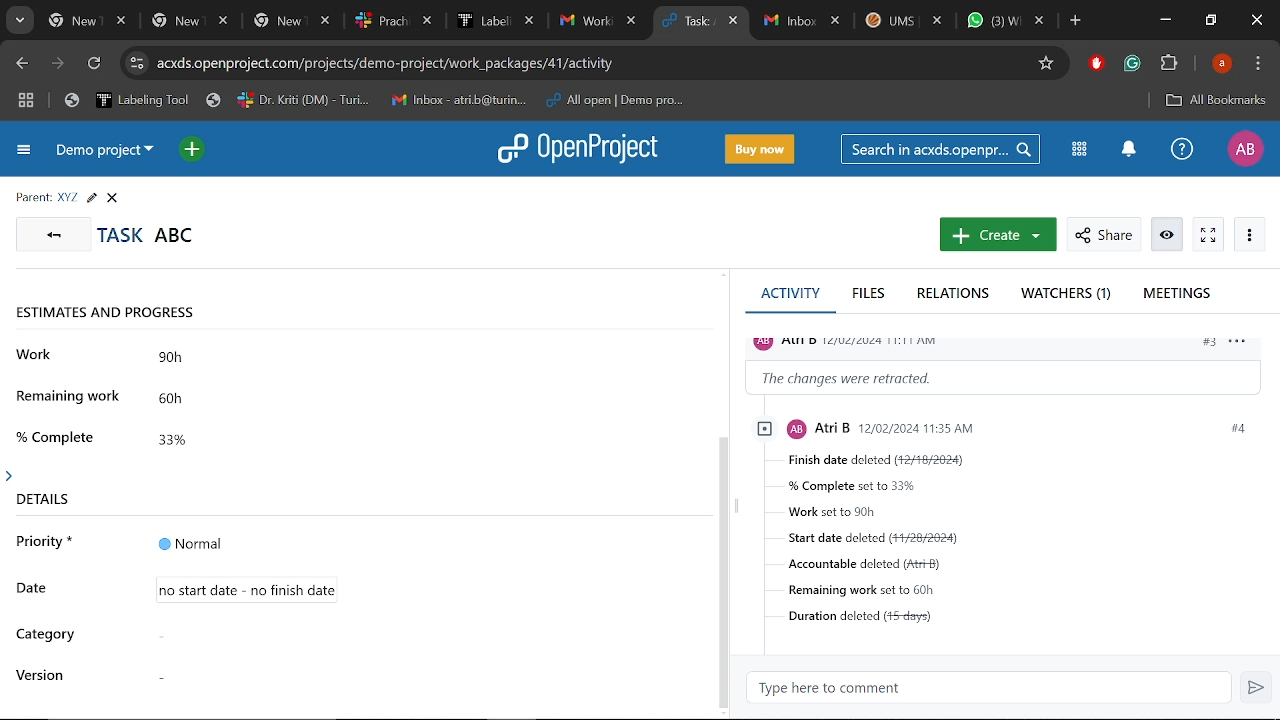  Describe the element at coordinates (1045, 64) in the screenshot. I see `Add/remove bookmark` at that location.